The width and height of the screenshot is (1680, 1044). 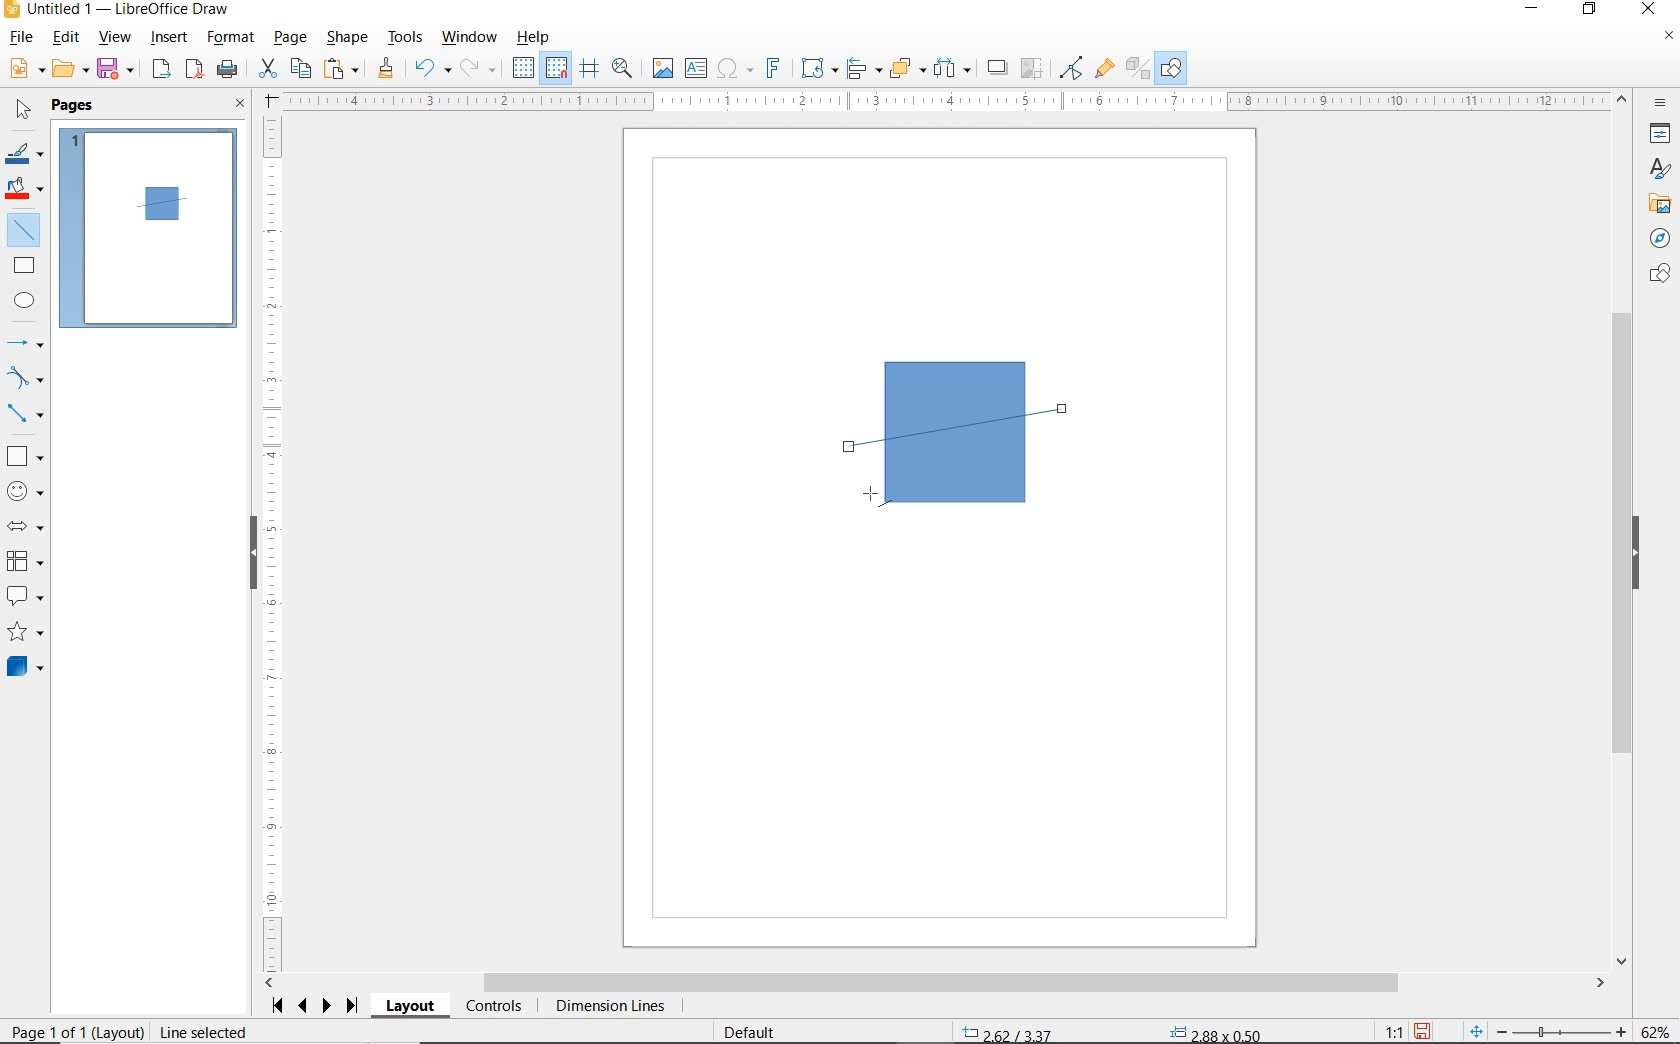 What do you see at coordinates (877, 497) in the screenshot?
I see `LINE TOOL` at bounding box center [877, 497].